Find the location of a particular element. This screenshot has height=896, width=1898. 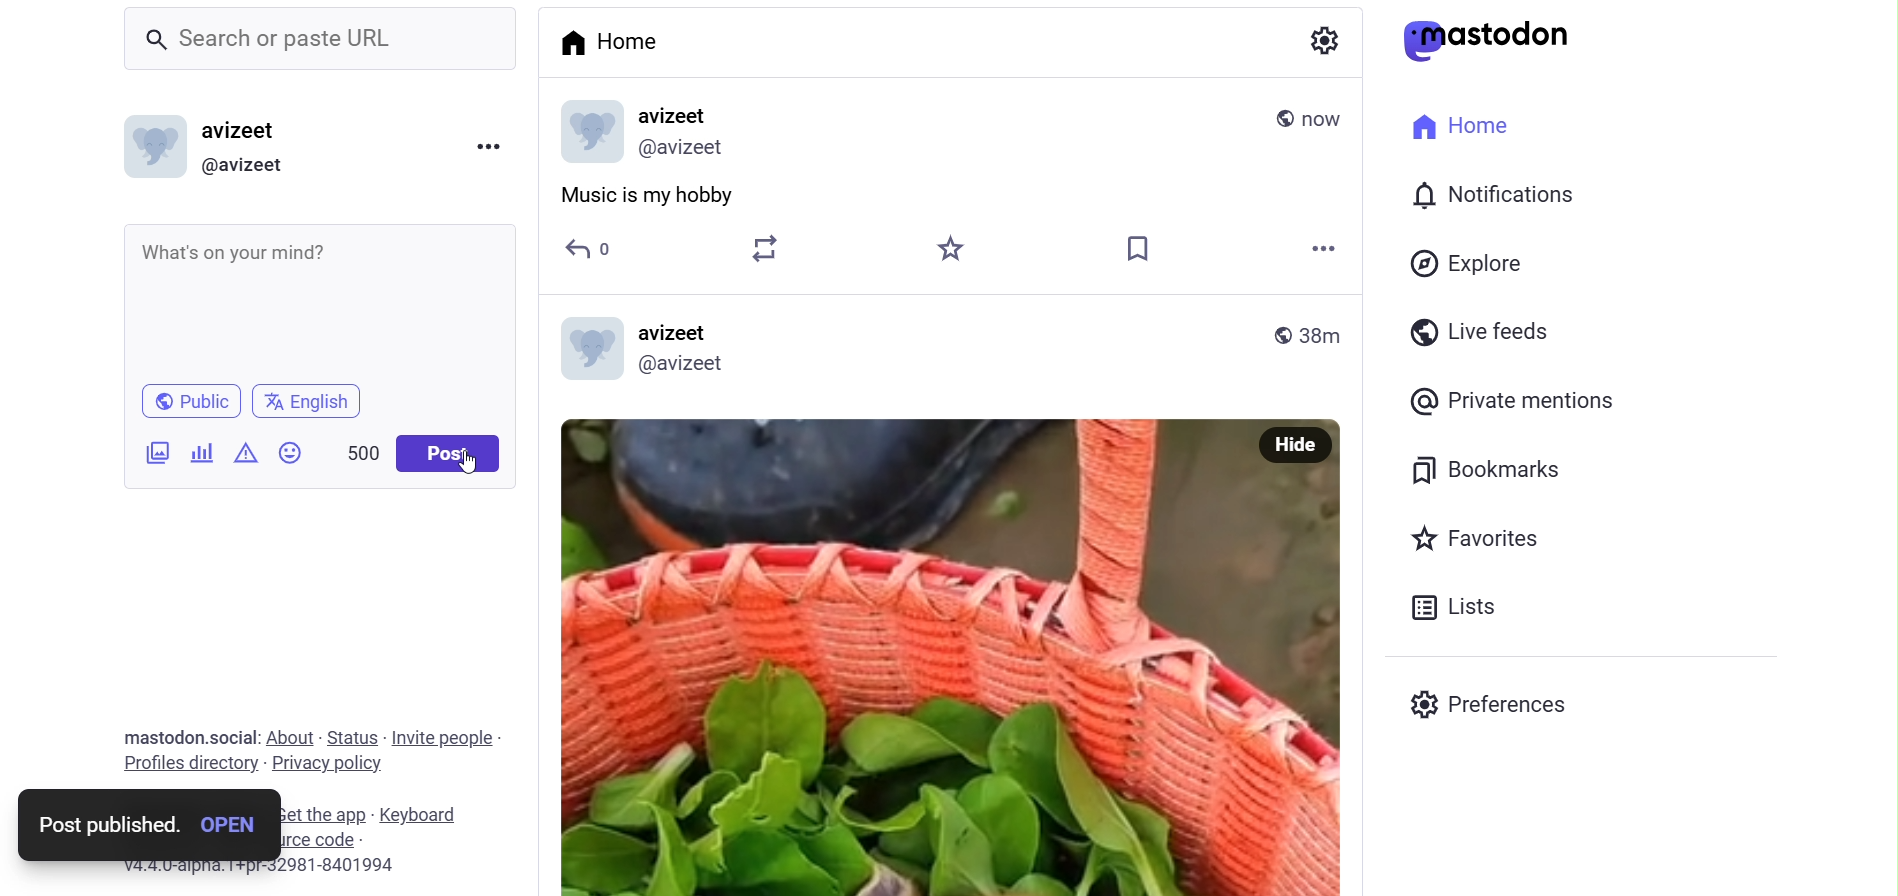

Bookmark is located at coordinates (1143, 249).